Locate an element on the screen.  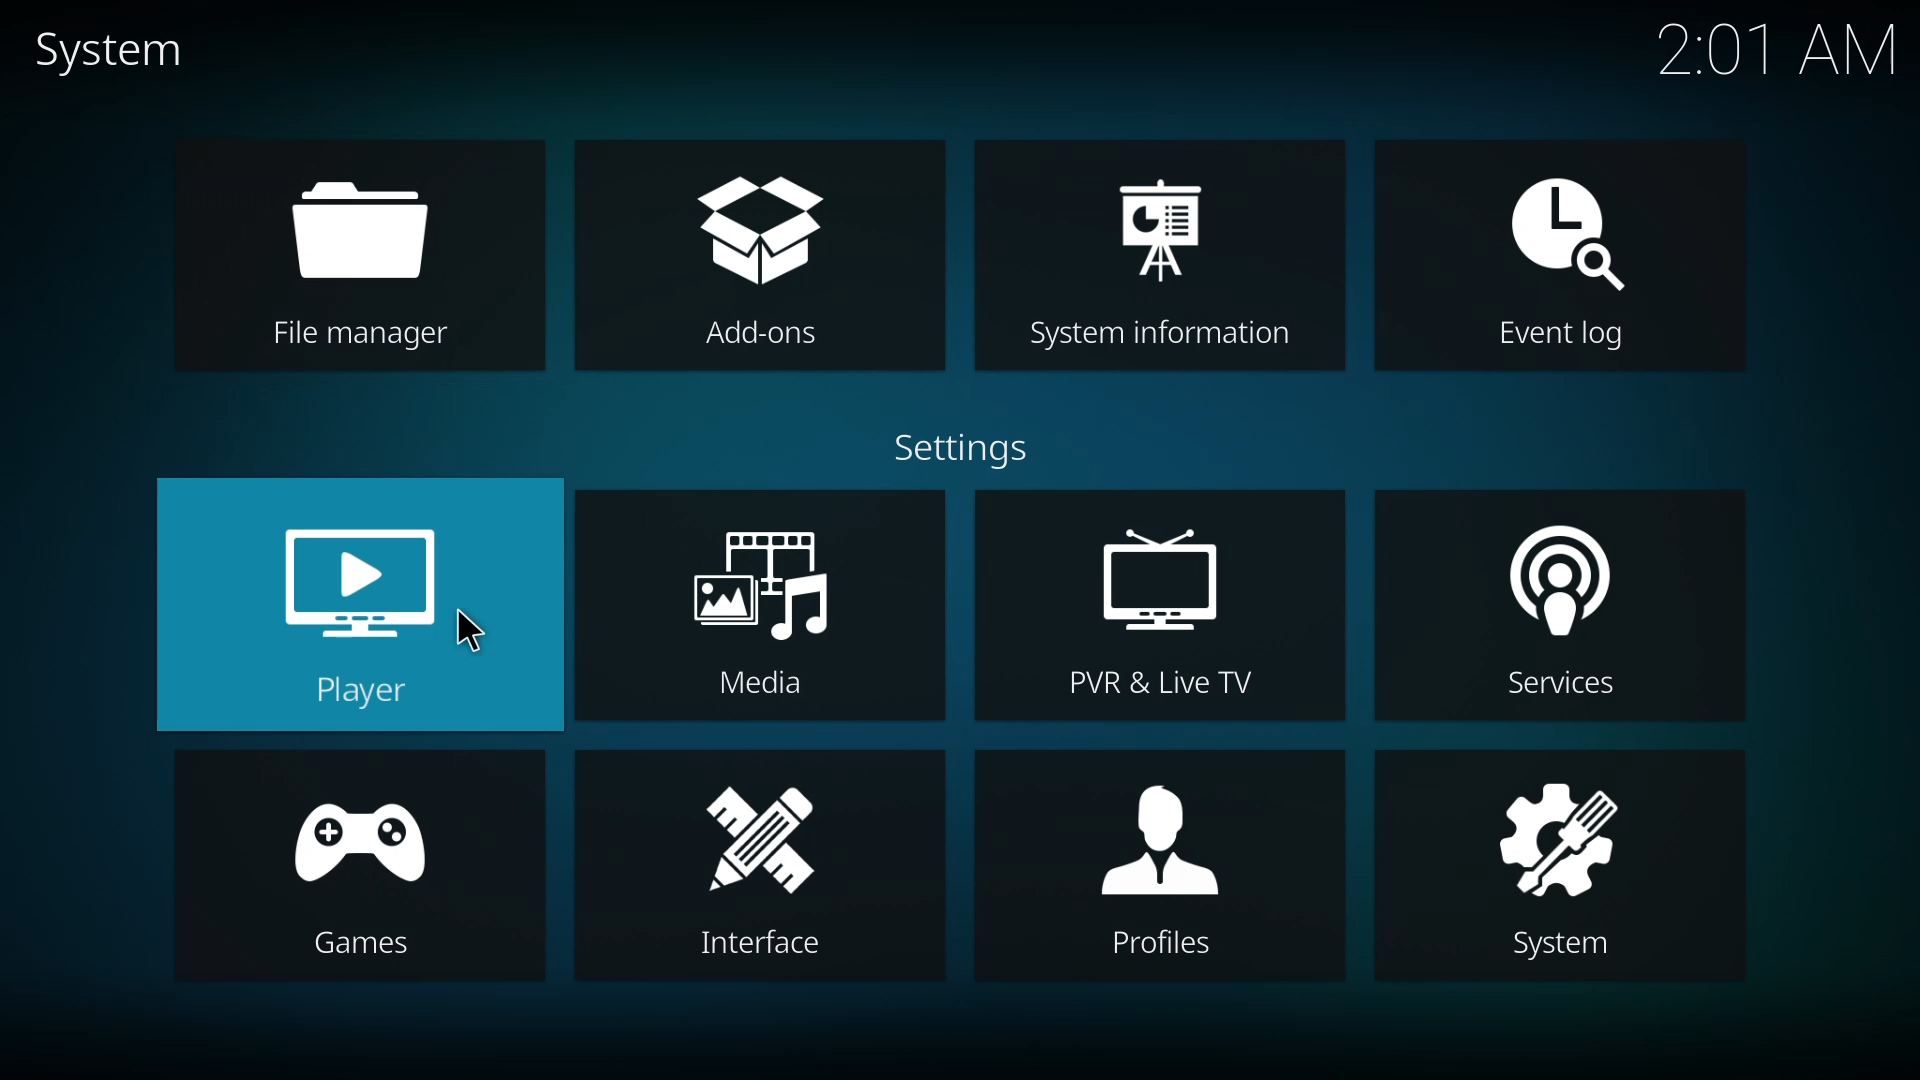
media is located at coordinates (756, 600).